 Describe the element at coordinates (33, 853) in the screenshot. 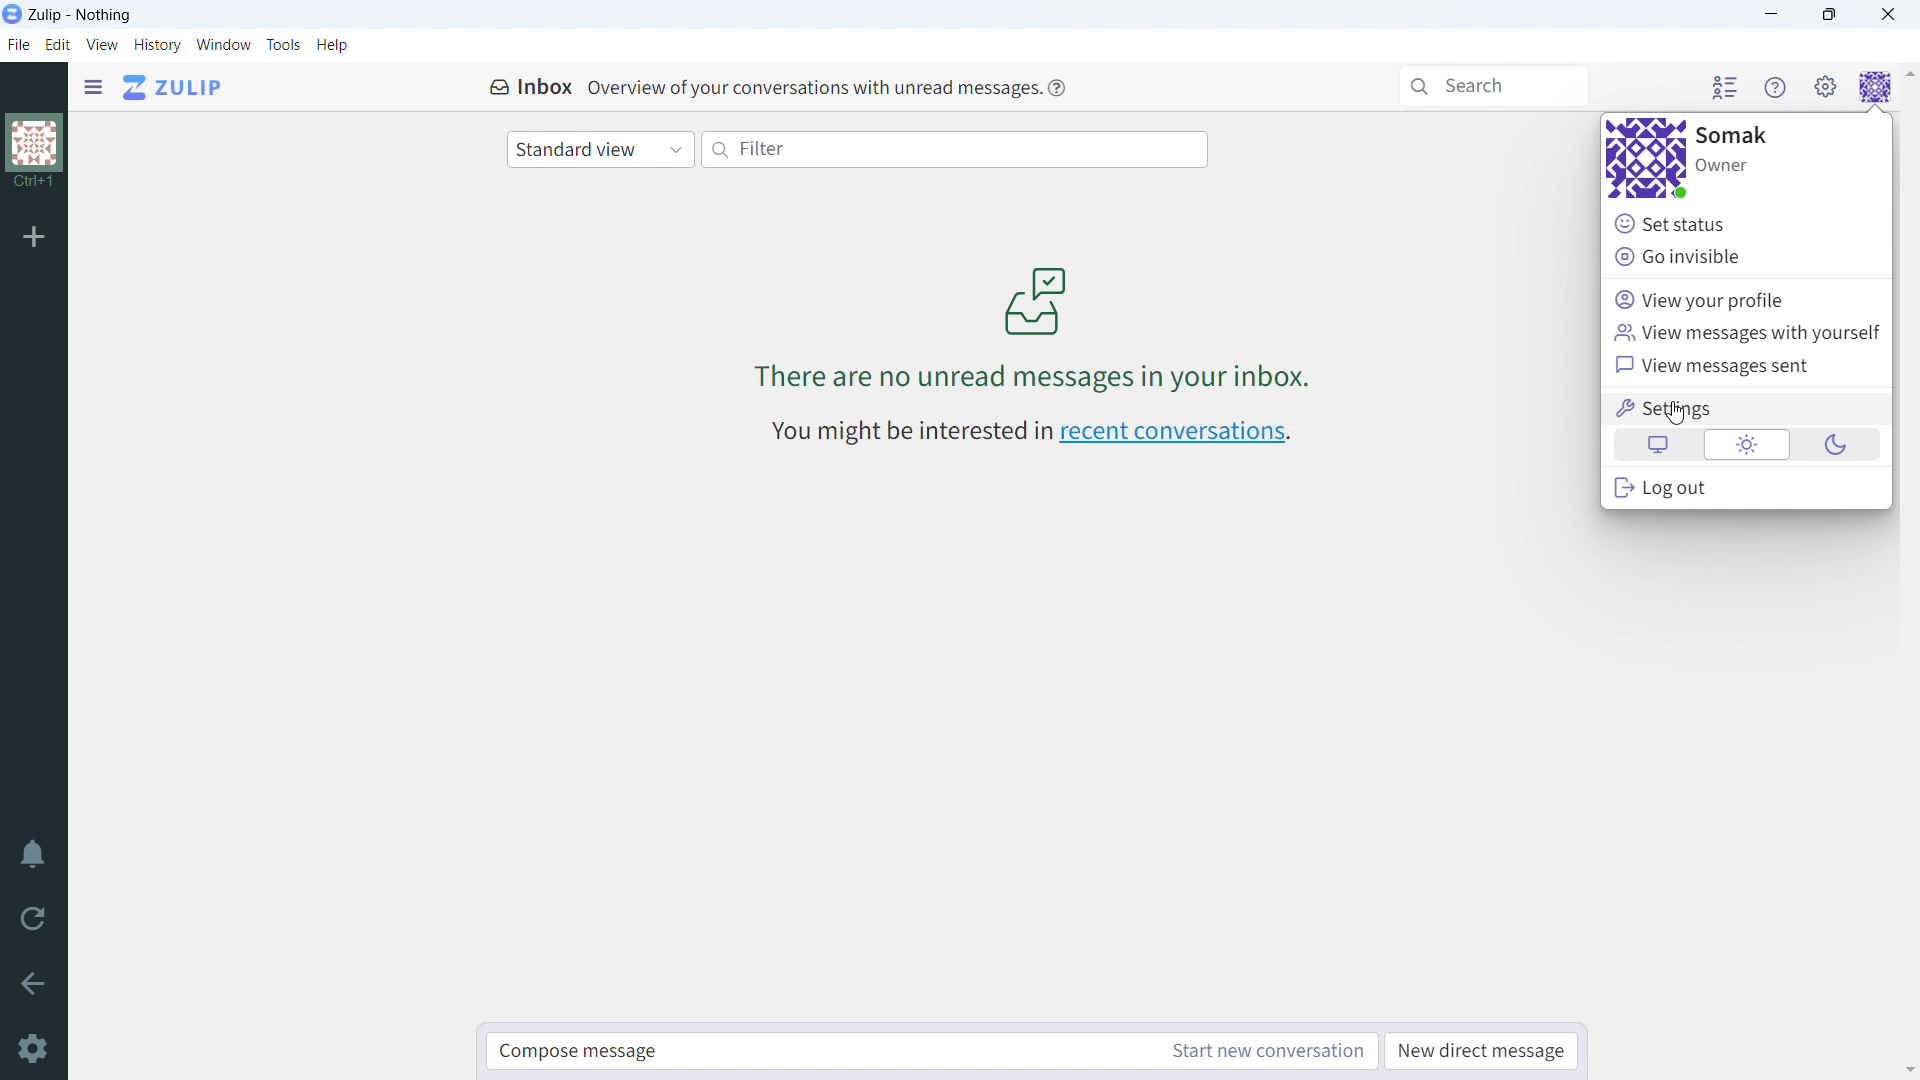

I see `enable do not disturb` at that location.